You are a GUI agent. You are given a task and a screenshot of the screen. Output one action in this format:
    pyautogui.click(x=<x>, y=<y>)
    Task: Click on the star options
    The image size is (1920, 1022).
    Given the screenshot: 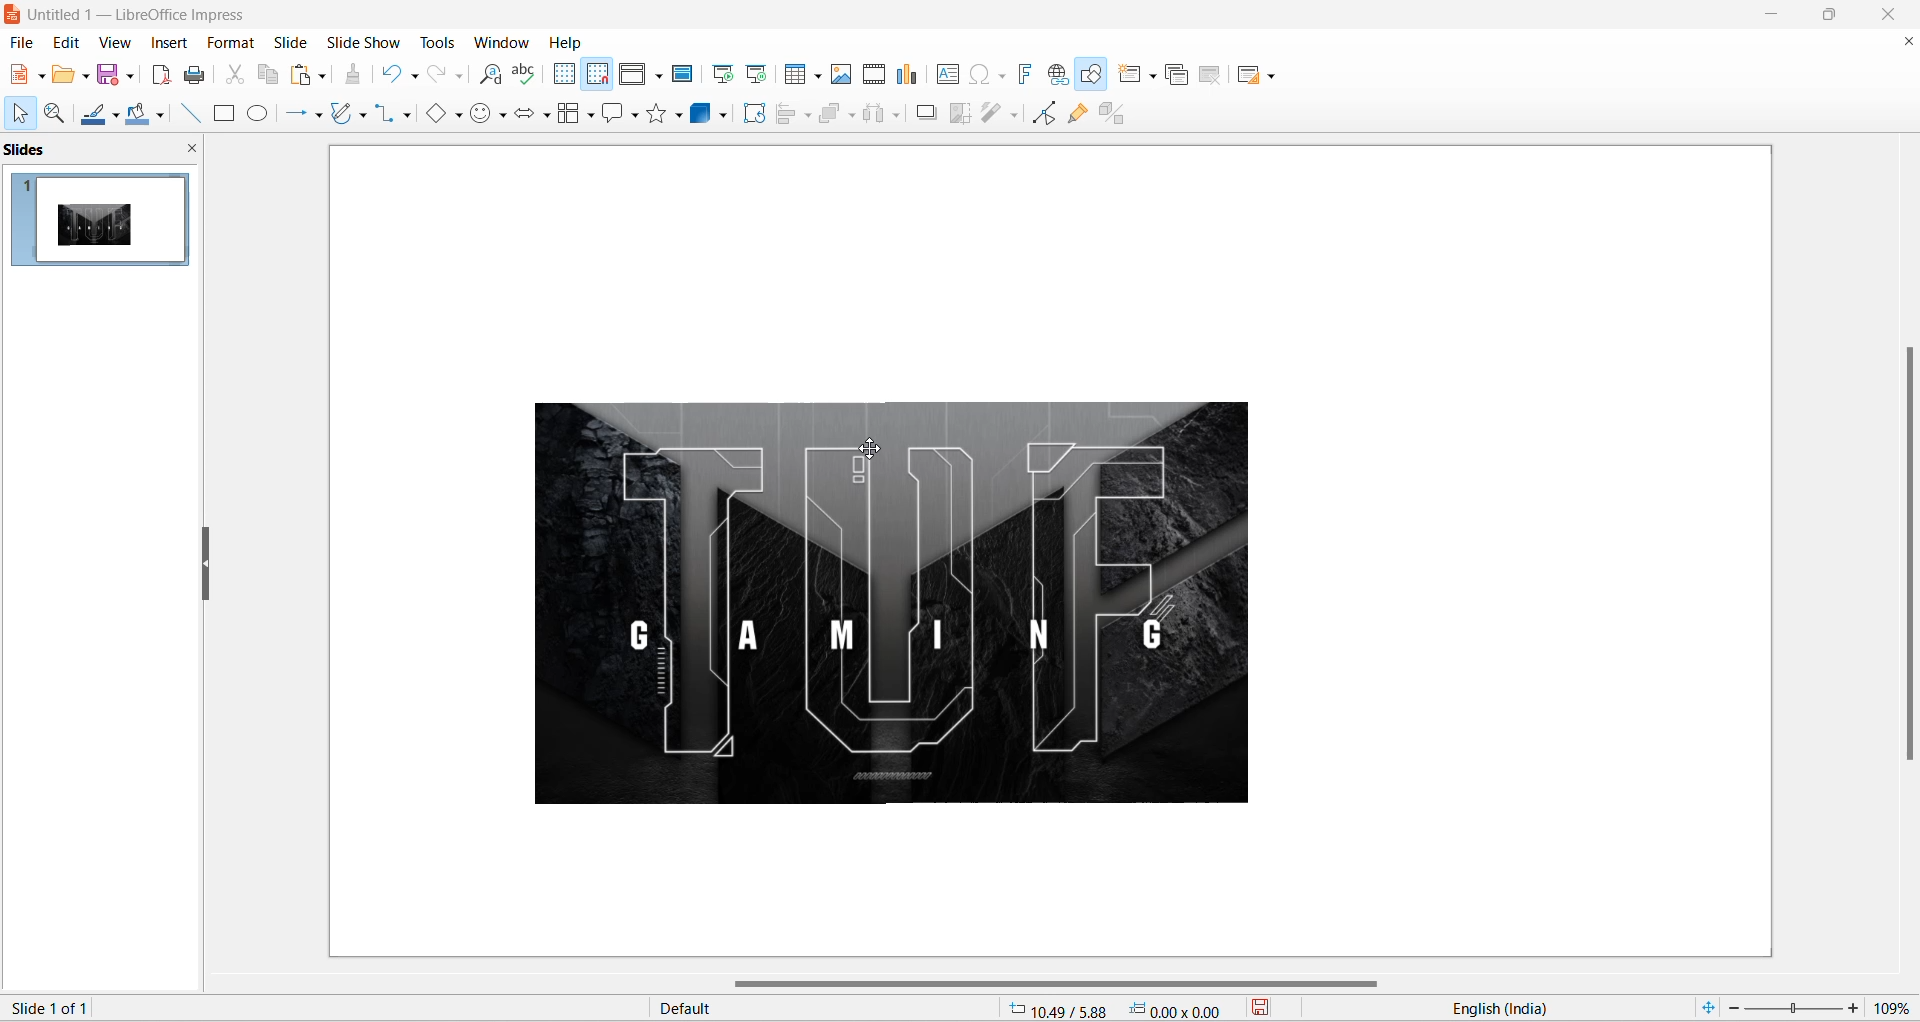 What is the action you would take?
    pyautogui.click(x=681, y=115)
    